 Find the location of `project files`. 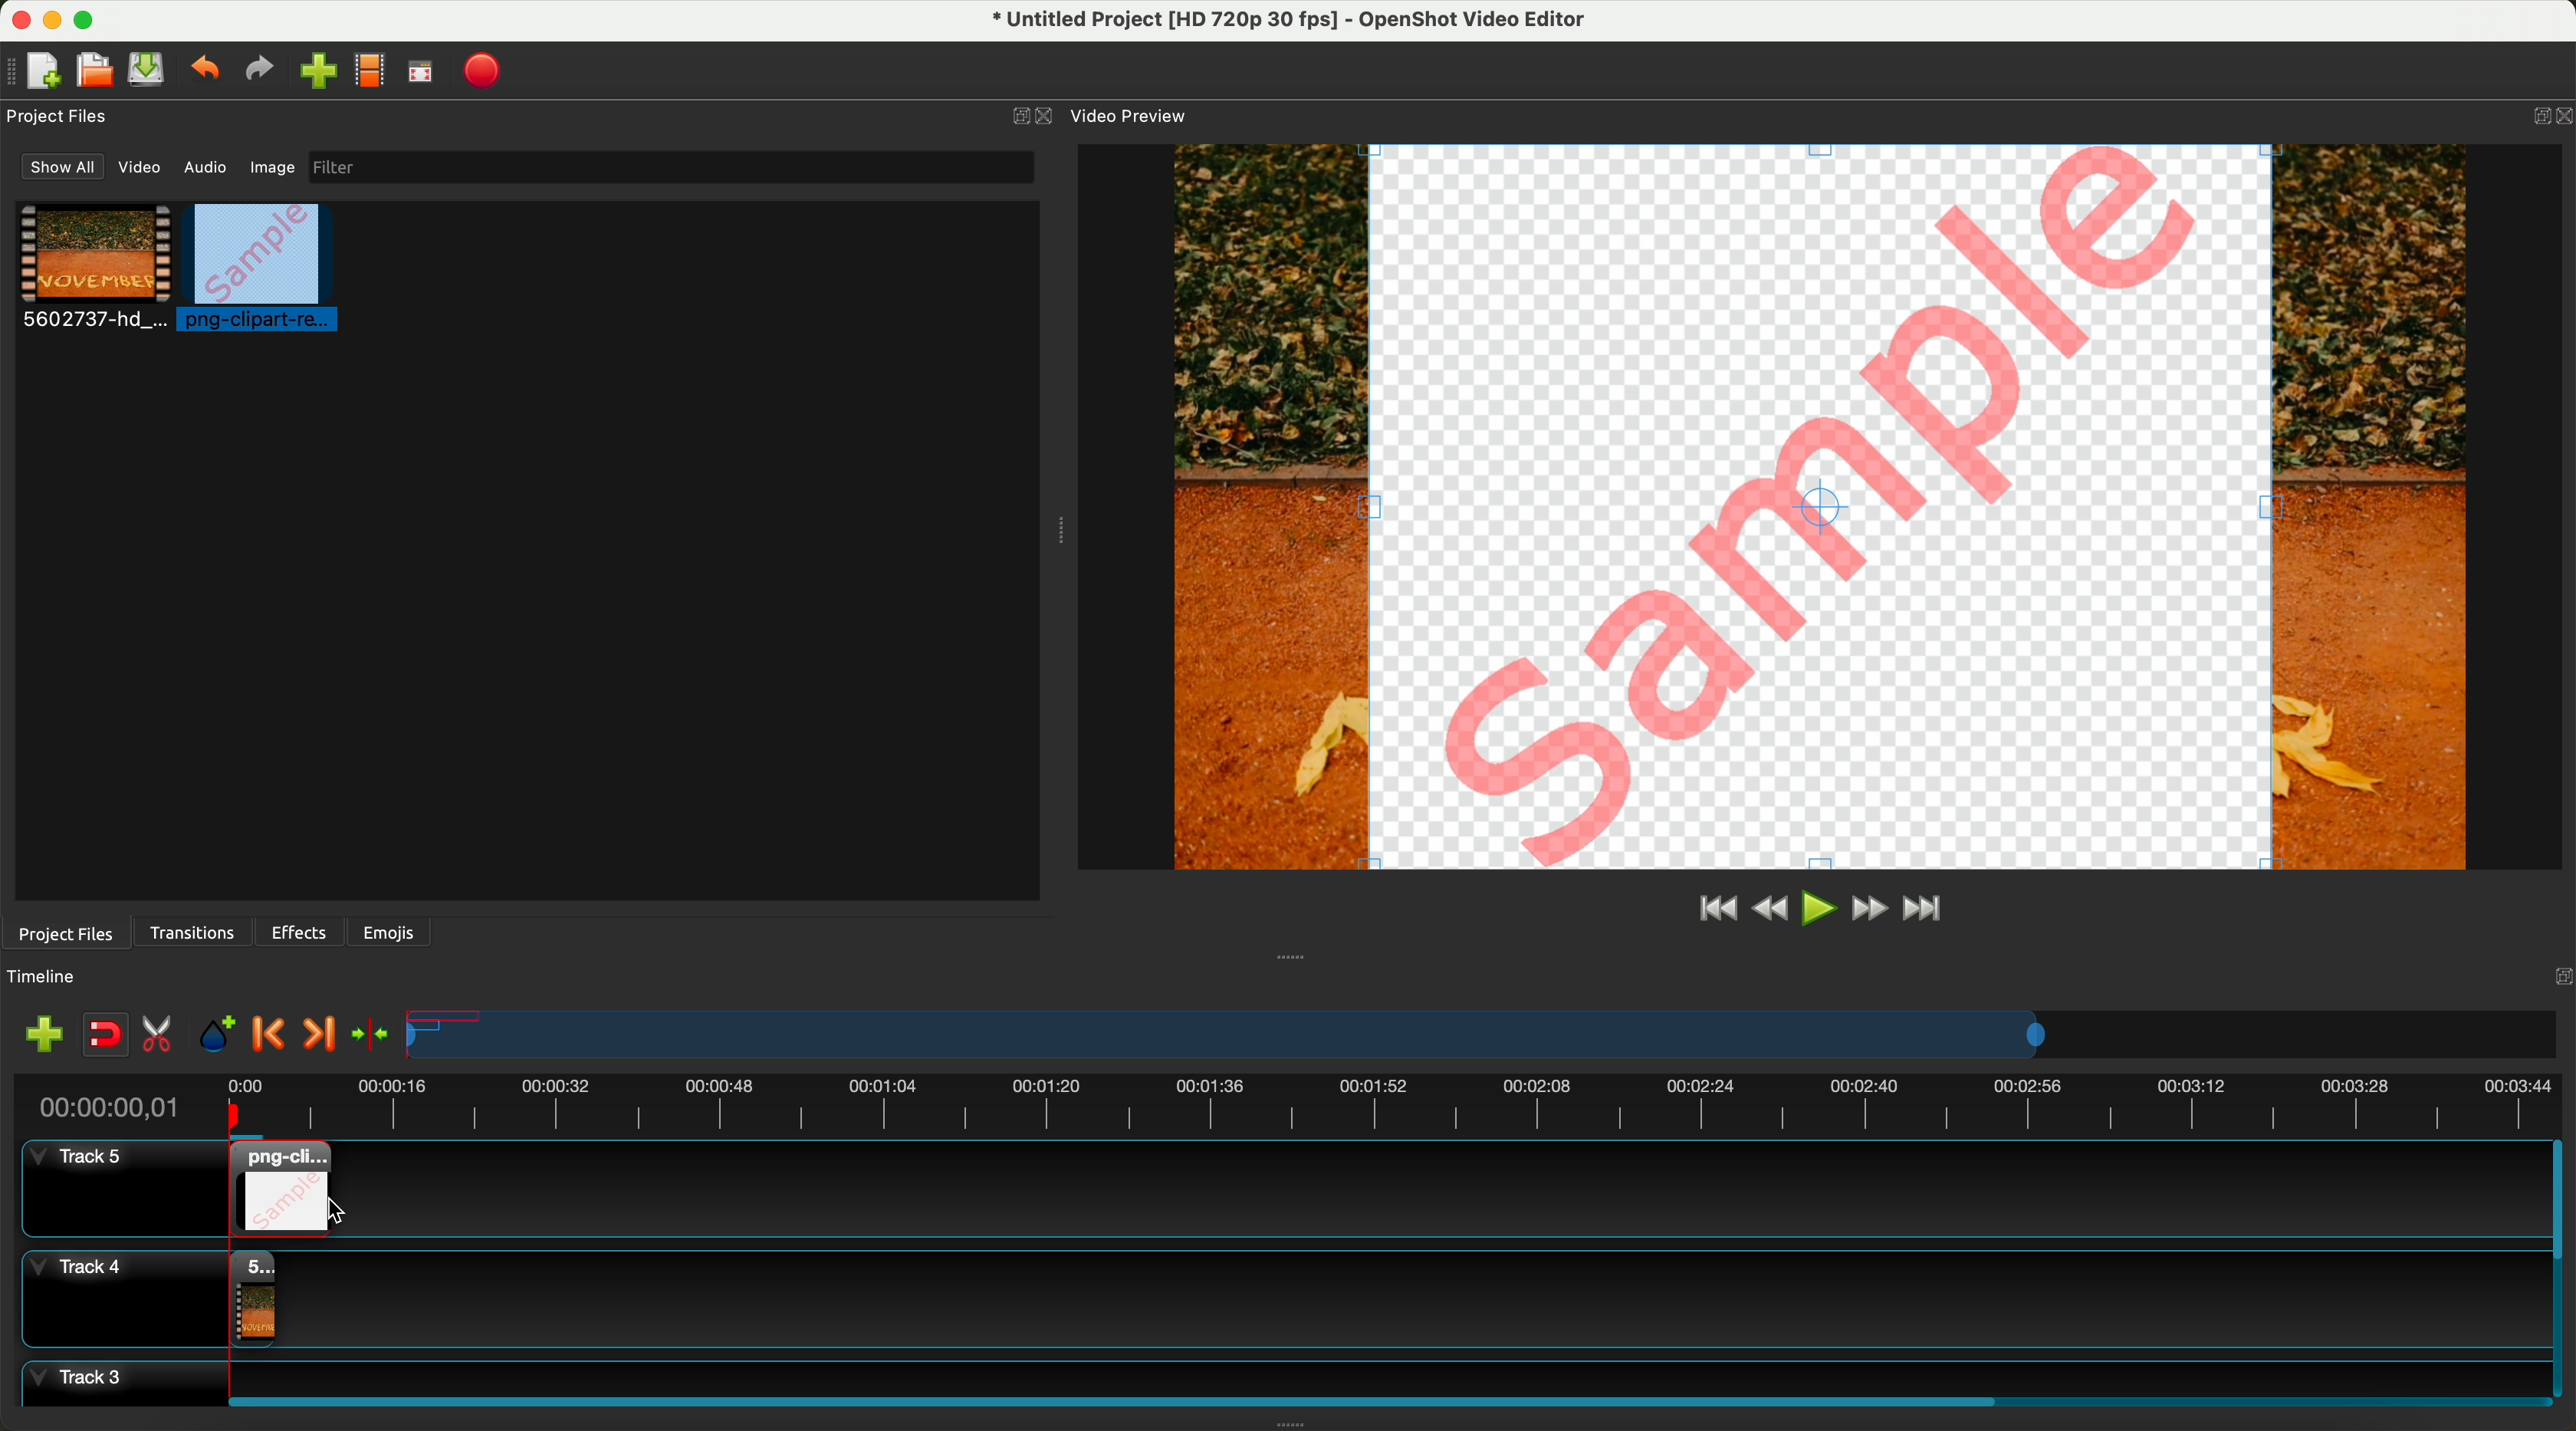

project files is located at coordinates (63, 932).